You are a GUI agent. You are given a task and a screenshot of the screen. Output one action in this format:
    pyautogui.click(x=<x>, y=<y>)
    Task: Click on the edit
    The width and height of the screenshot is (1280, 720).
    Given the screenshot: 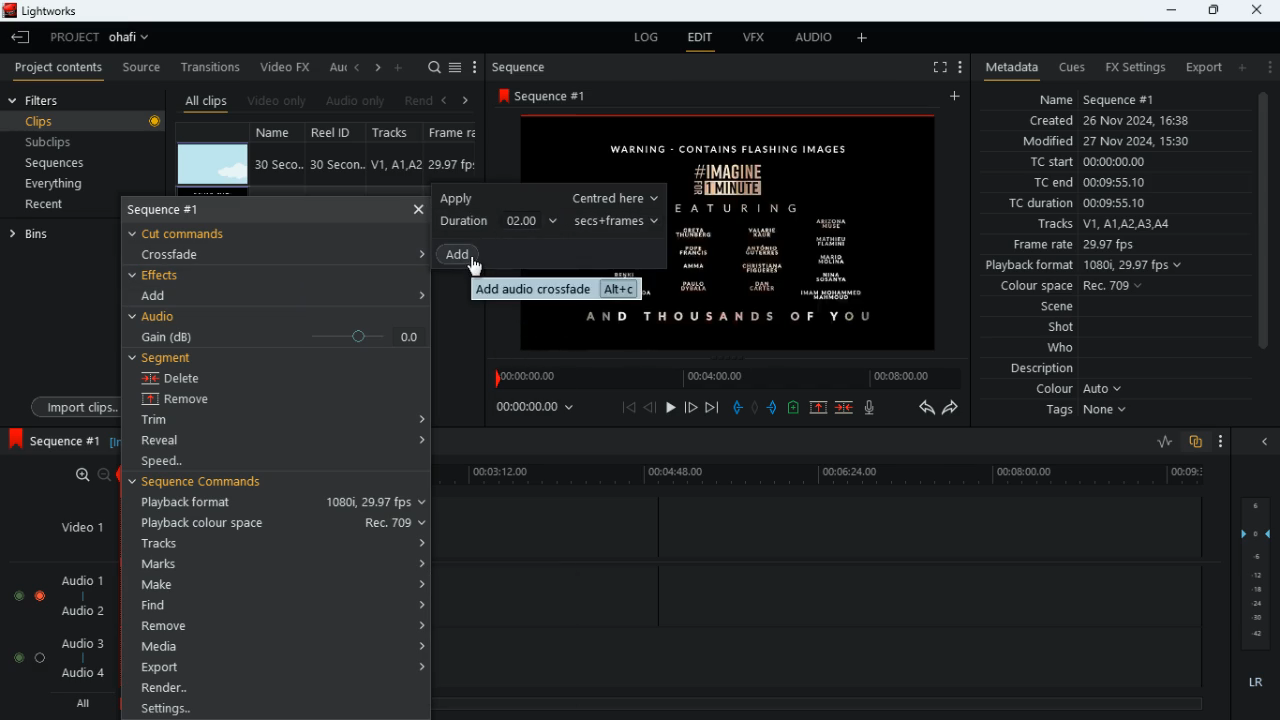 What is the action you would take?
    pyautogui.click(x=700, y=40)
    